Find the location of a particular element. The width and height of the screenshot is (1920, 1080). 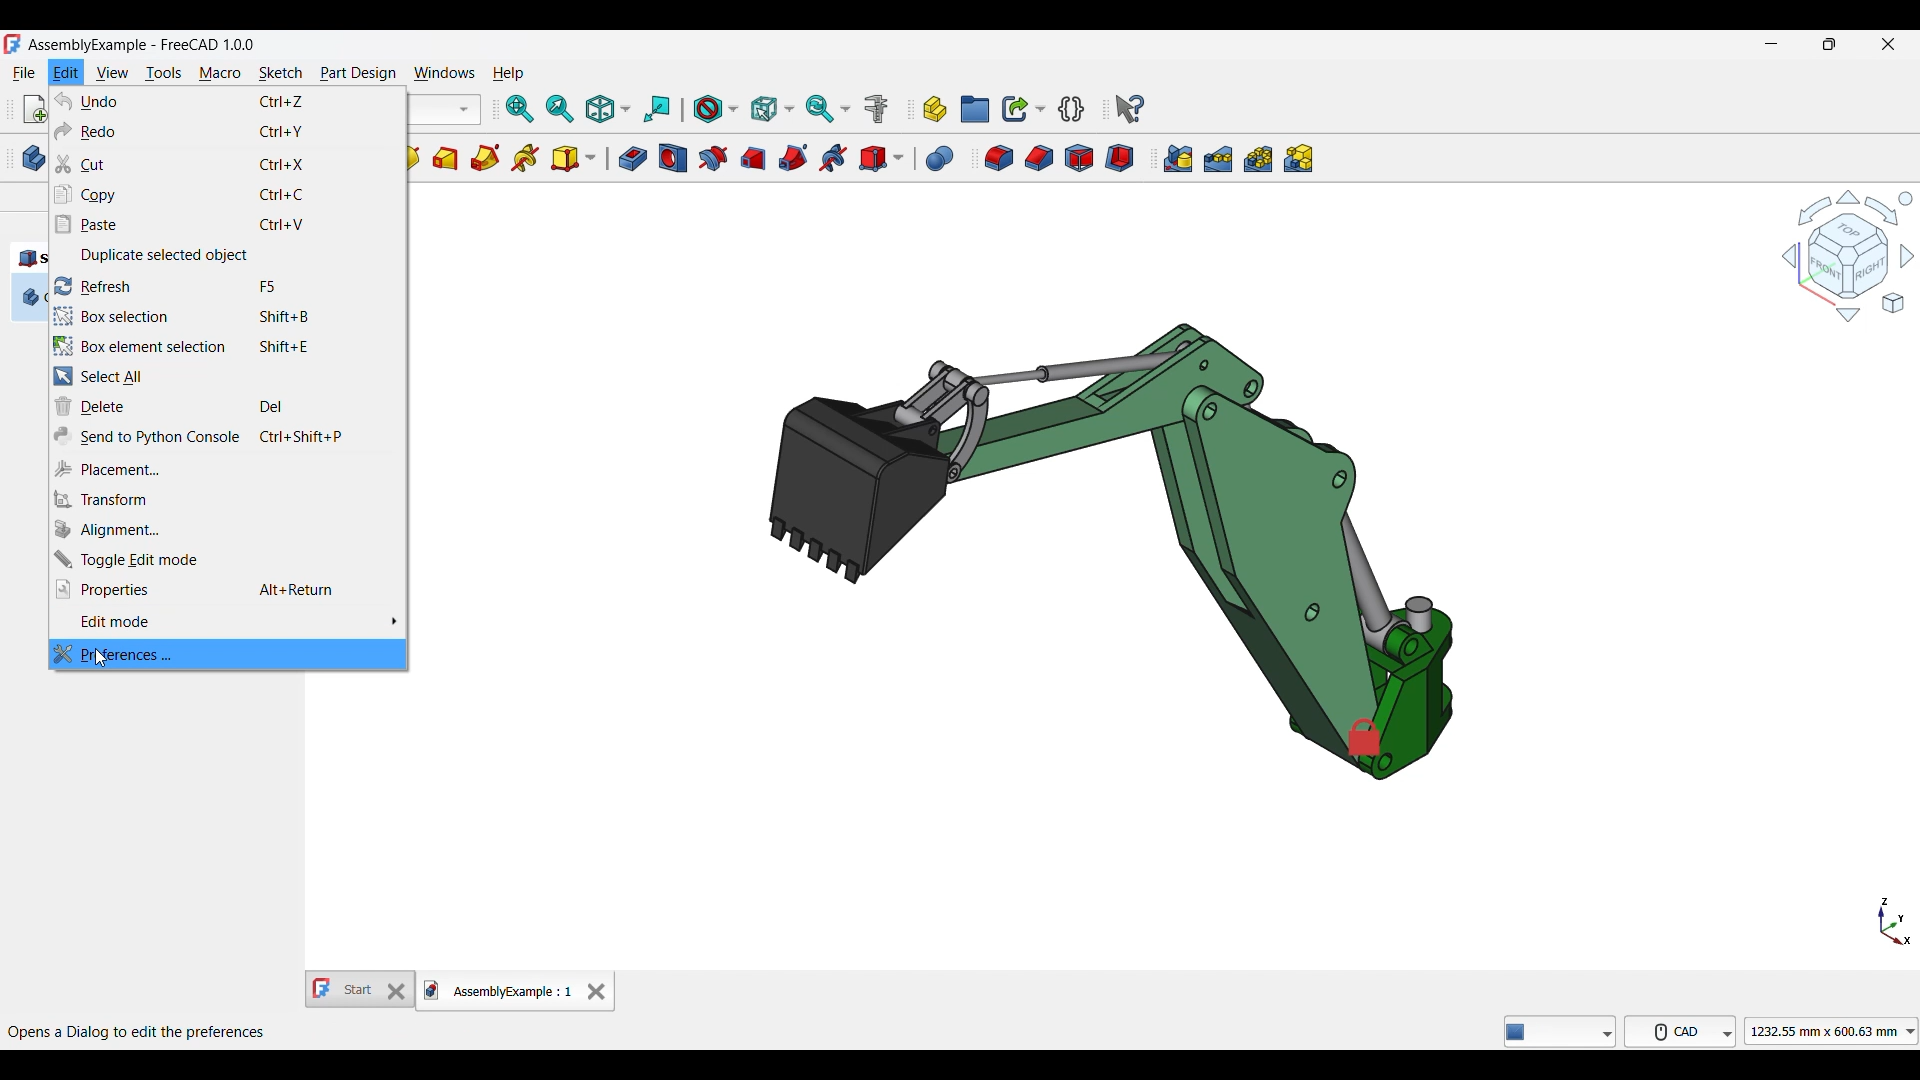

Delete is located at coordinates (228, 407).